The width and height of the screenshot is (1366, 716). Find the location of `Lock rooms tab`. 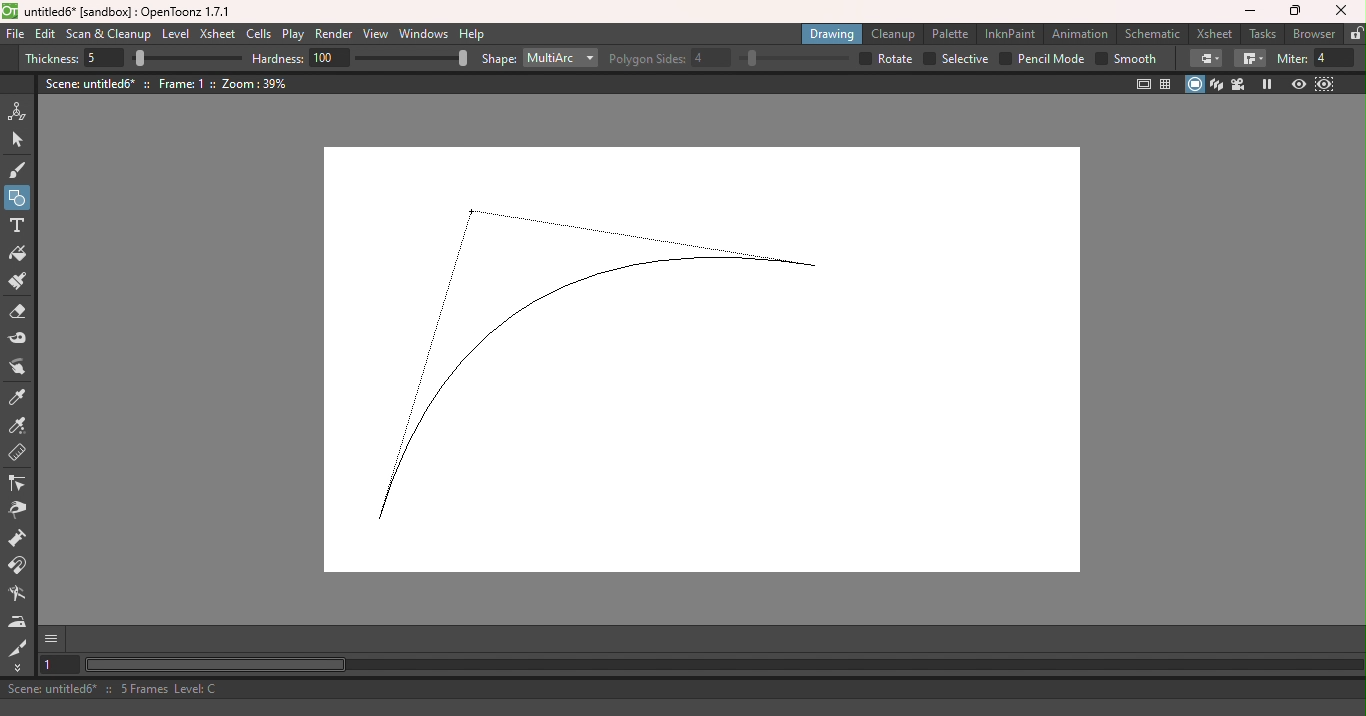

Lock rooms tab is located at coordinates (1355, 33).